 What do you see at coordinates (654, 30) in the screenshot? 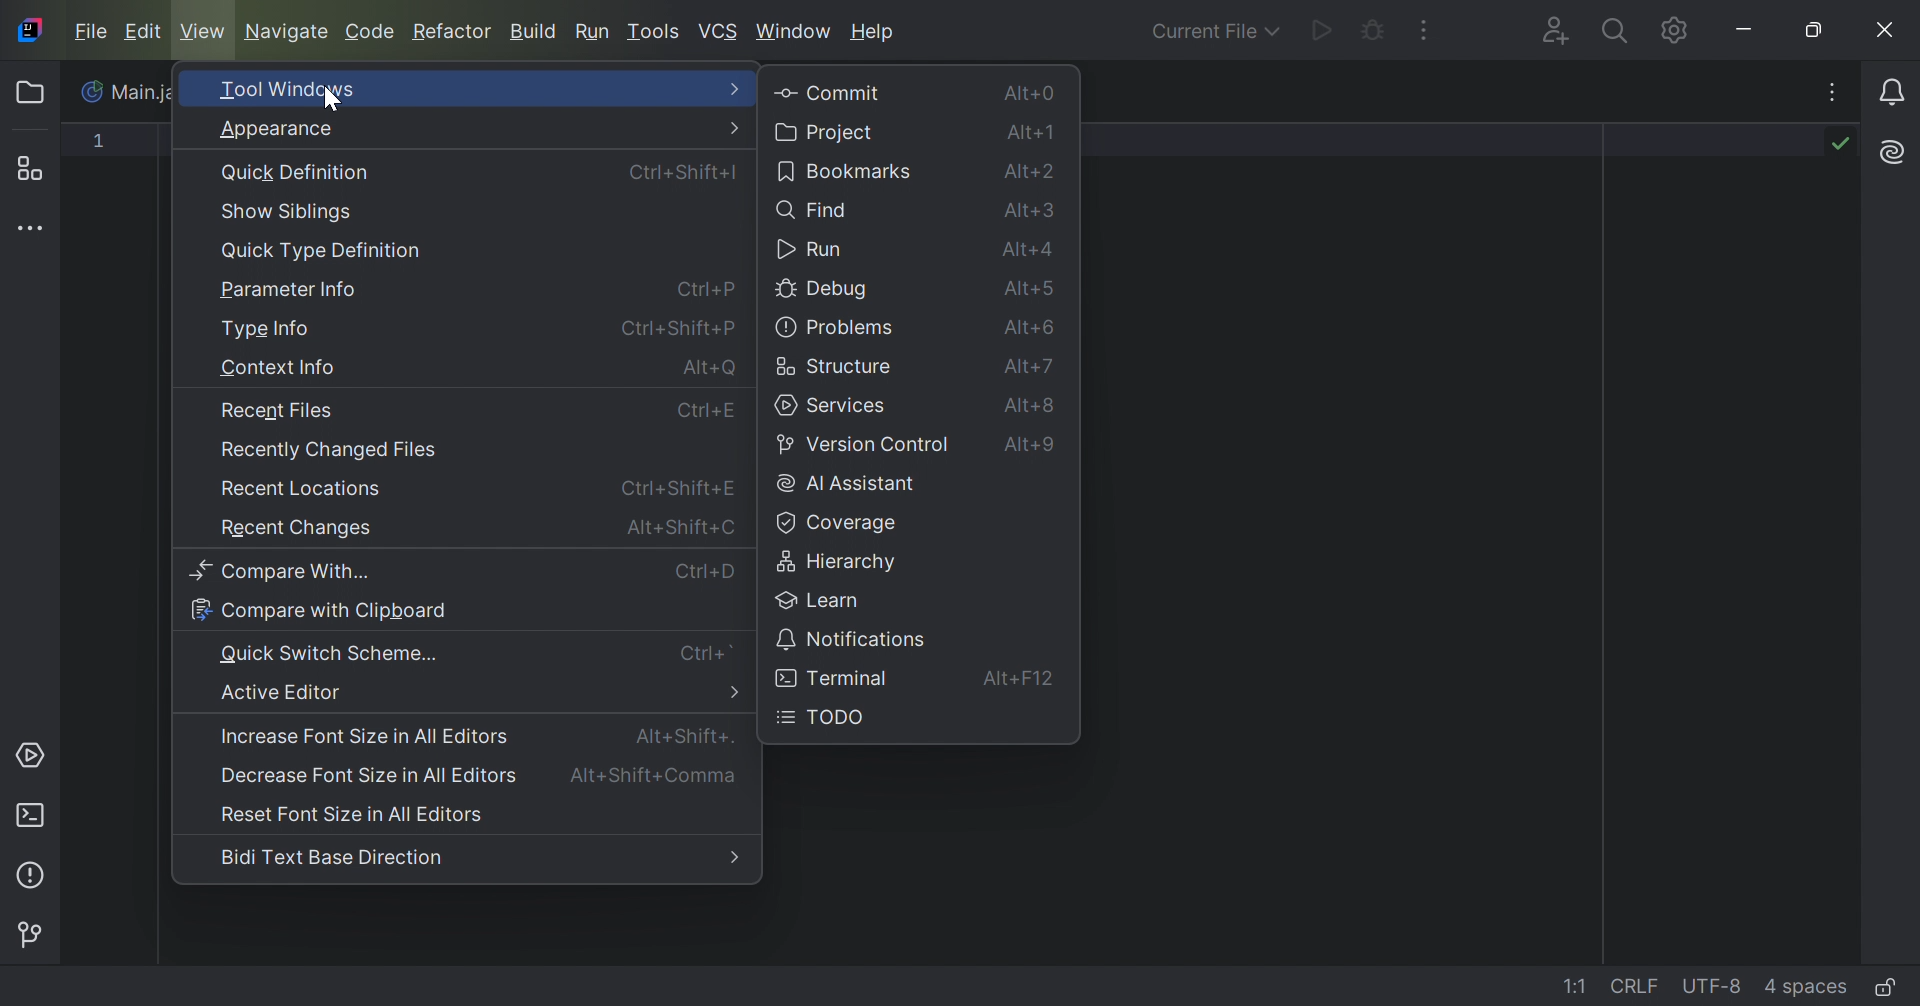
I see `Tools` at bounding box center [654, 30].